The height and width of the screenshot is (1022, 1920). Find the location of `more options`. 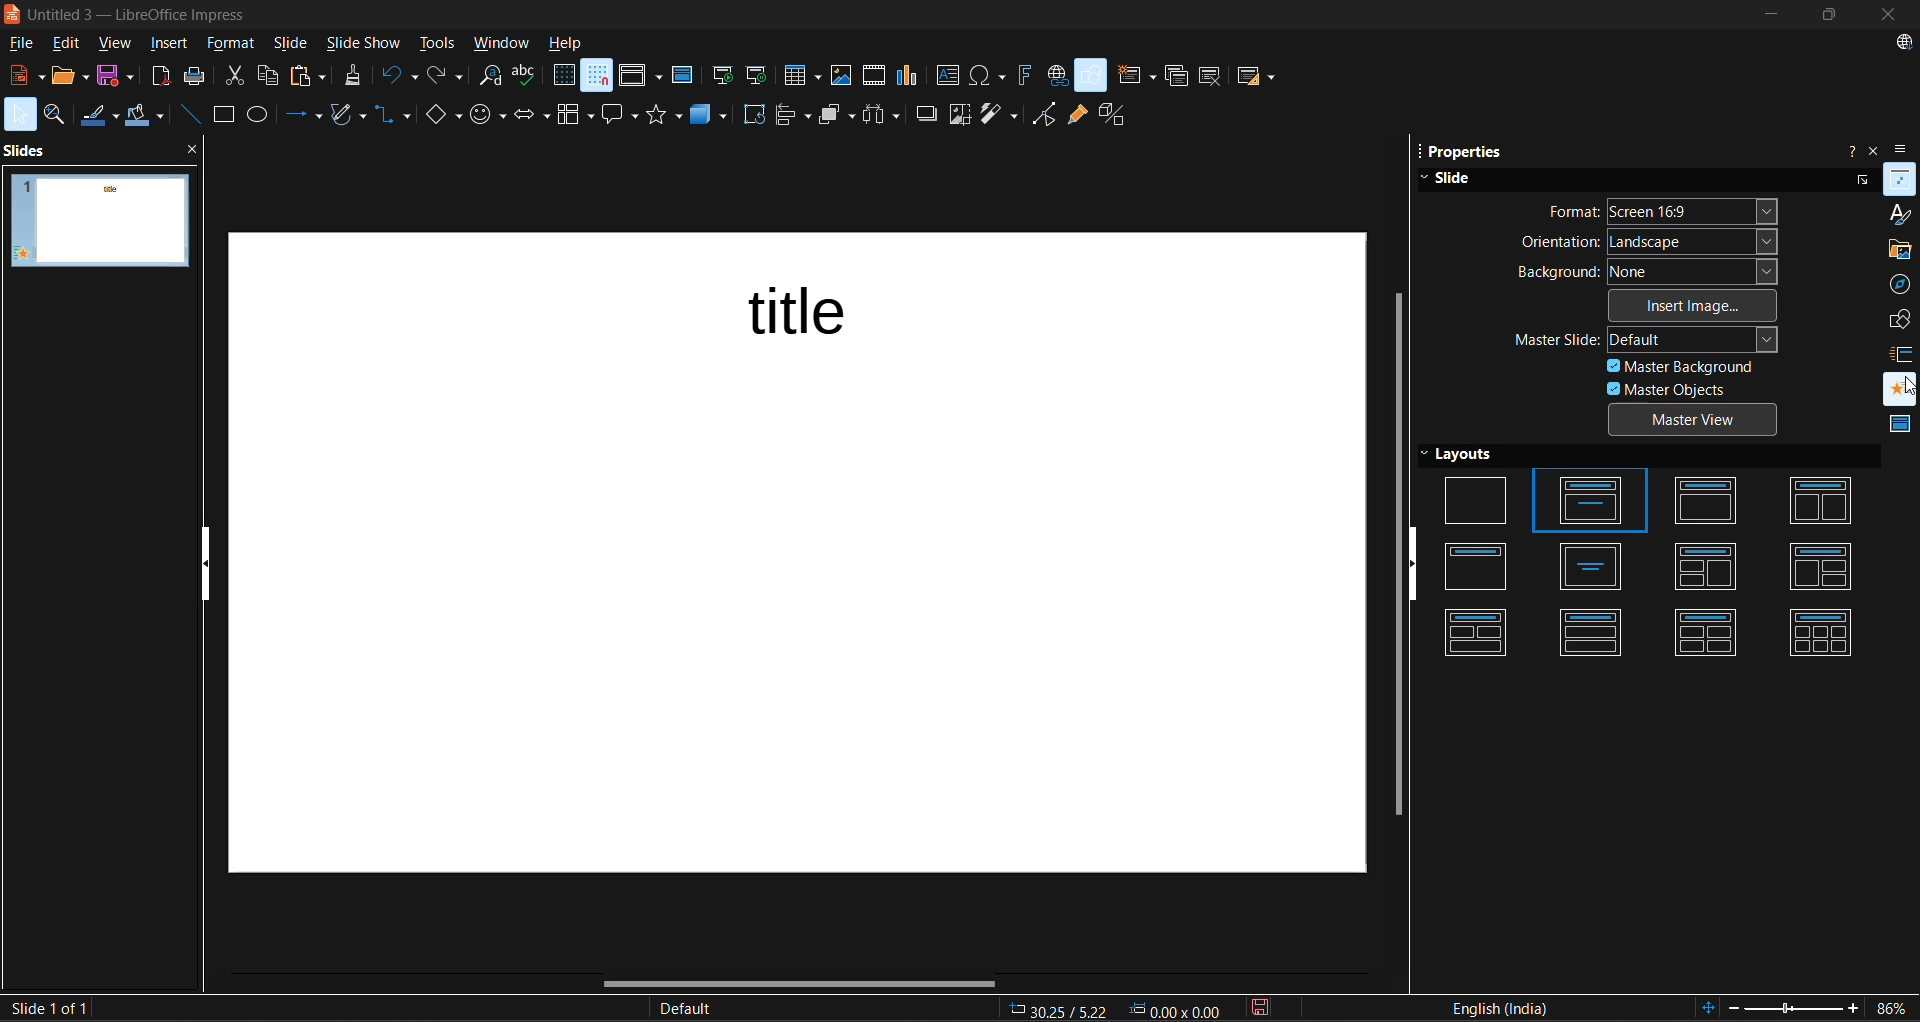

more options is located at coordinates (1860, 180).